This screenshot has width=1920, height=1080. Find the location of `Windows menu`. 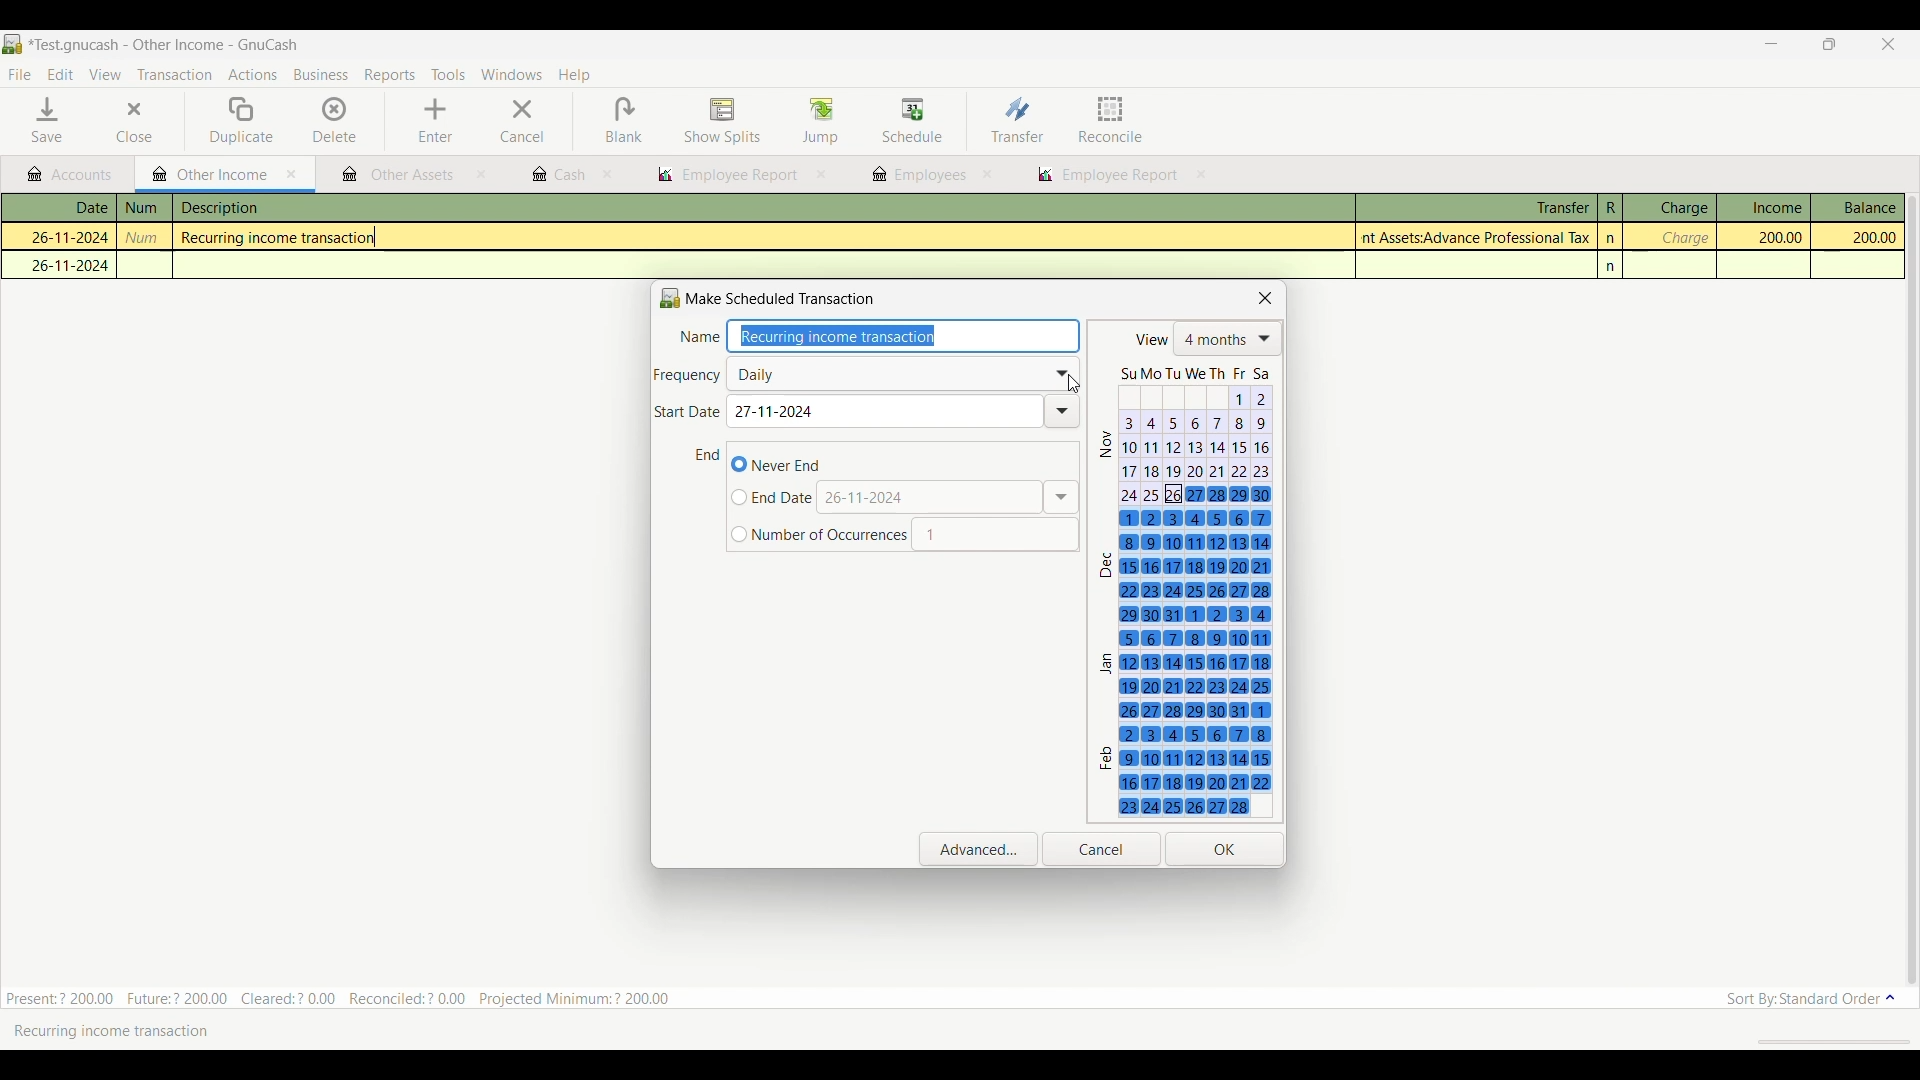

Windows menu is located at coordinates (511, 75).